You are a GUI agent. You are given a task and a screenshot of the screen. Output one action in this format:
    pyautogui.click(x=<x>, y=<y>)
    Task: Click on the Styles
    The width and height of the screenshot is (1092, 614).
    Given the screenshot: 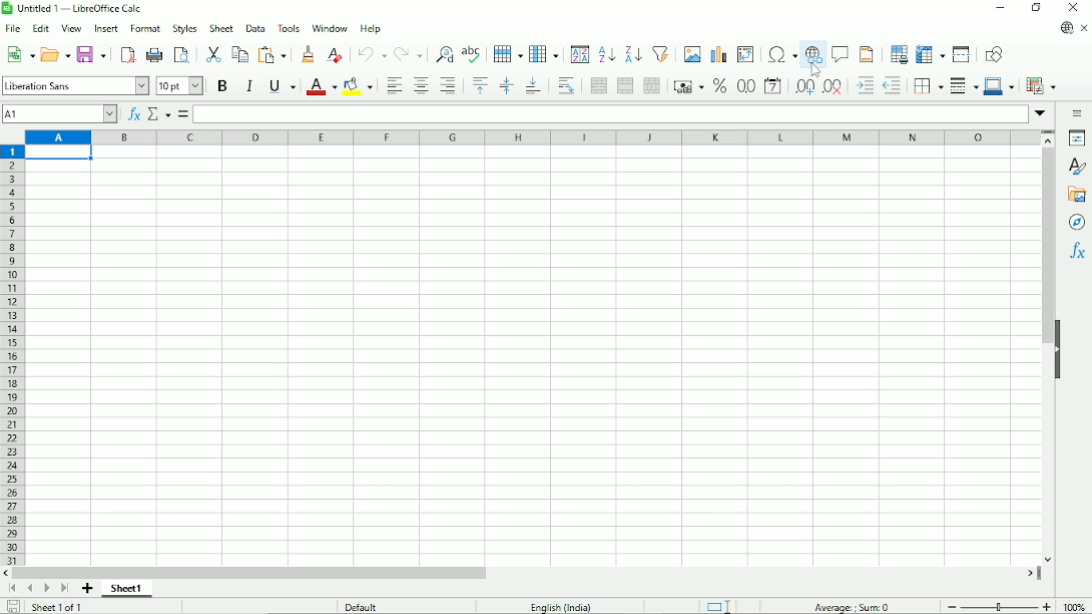 What is the action you would take?
    pyautogui.click(x=1078, y=167)
    